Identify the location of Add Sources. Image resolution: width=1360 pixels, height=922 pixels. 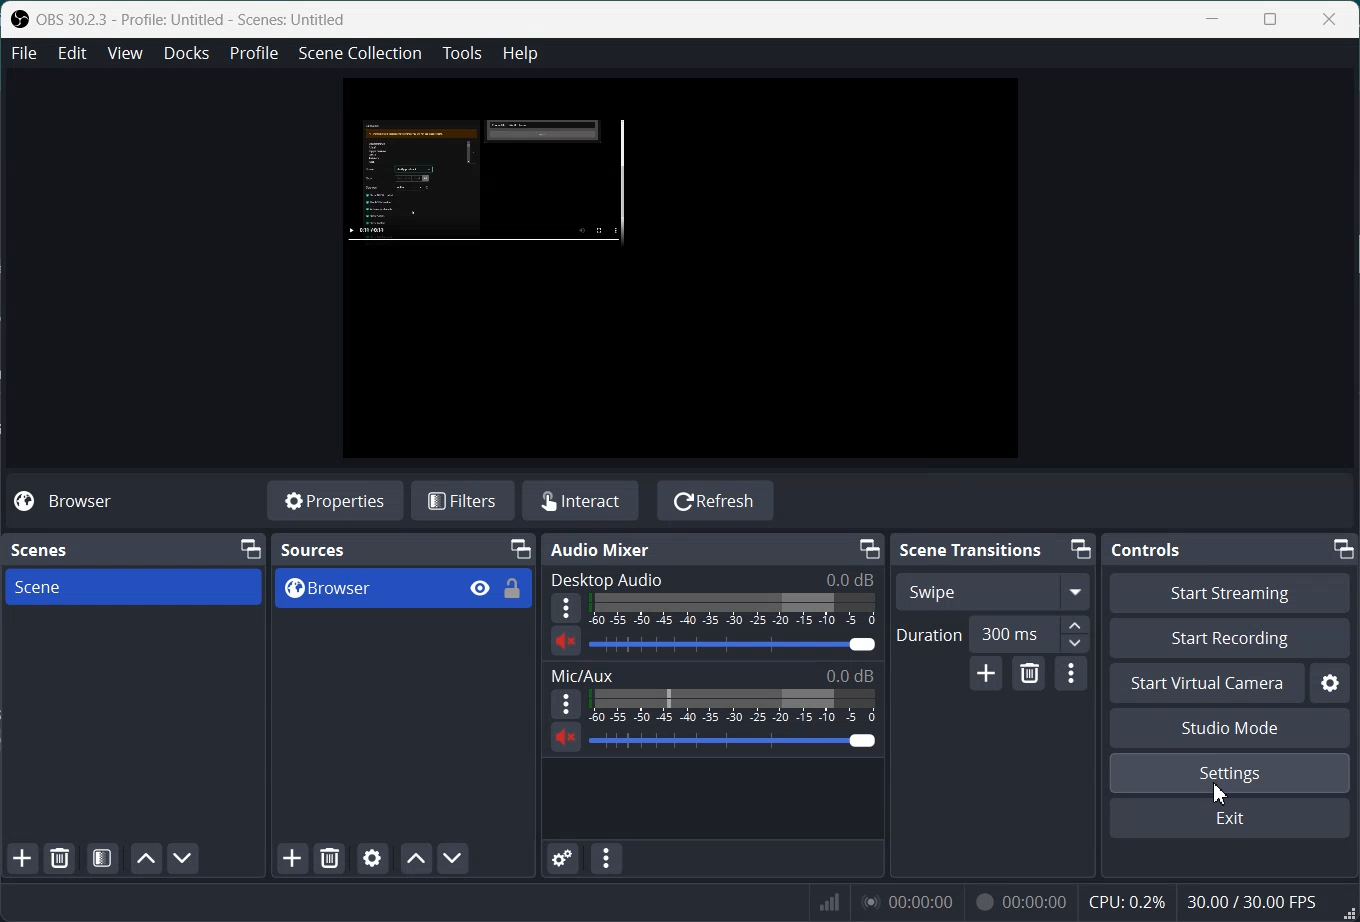
(292, 858).